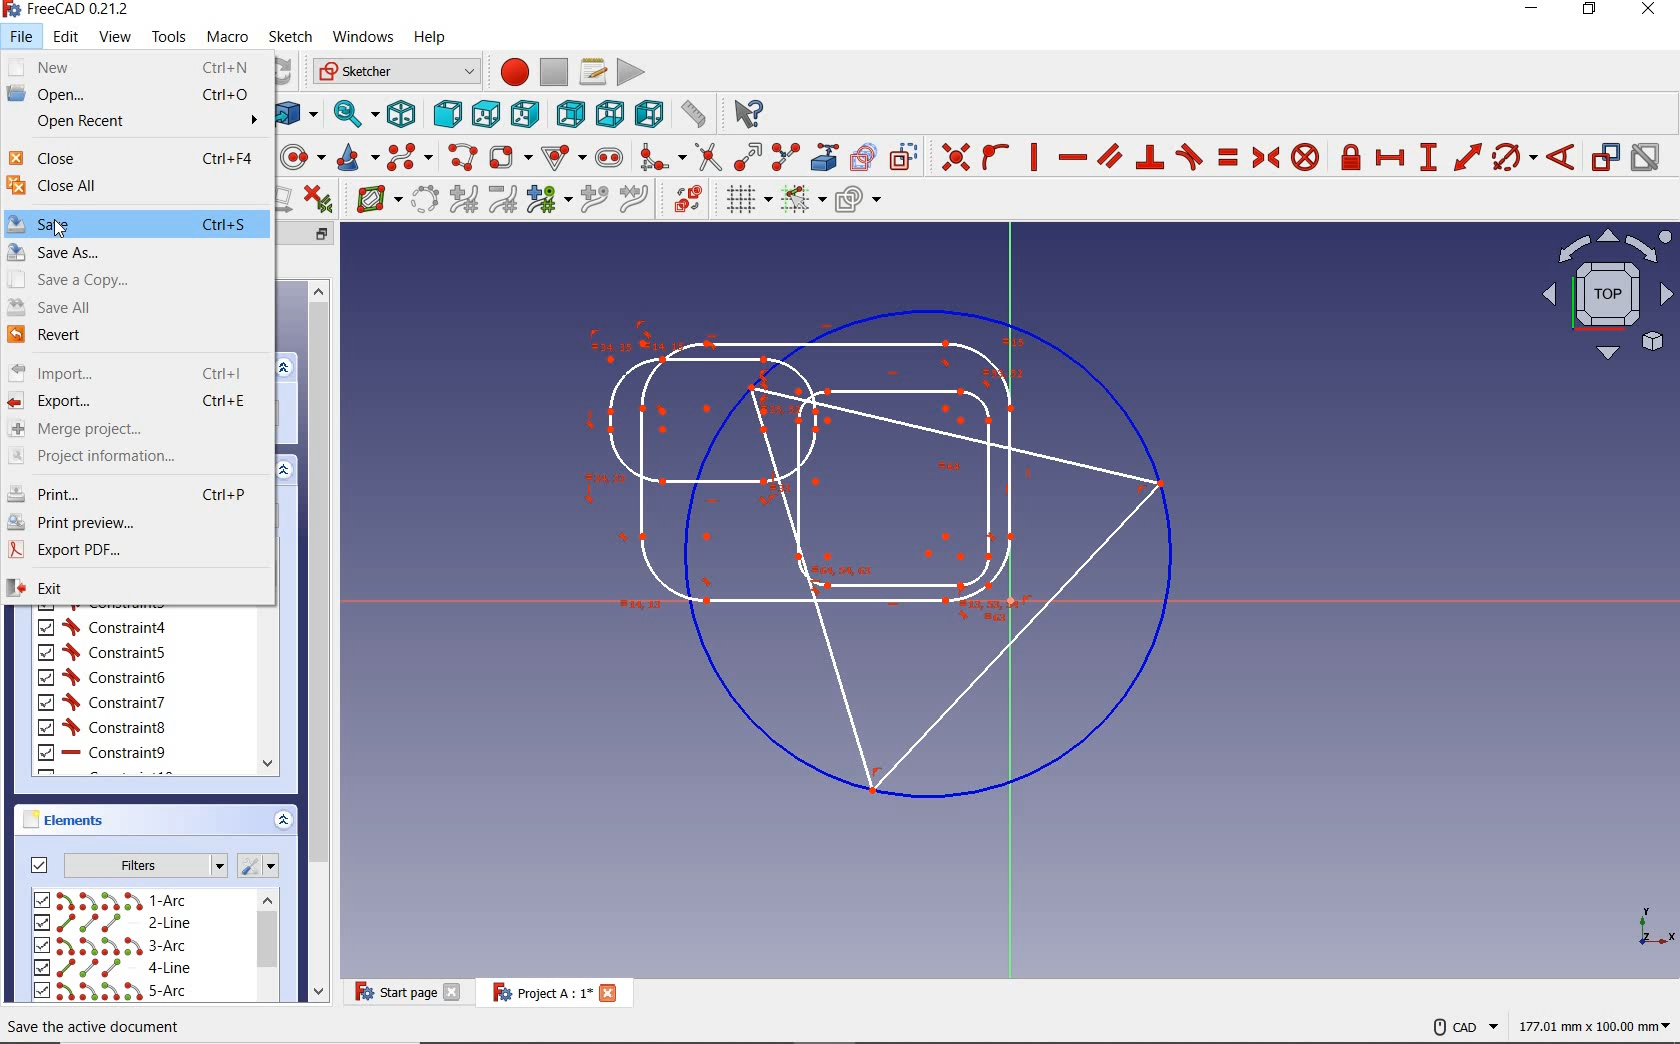 The image size is (1680, 1044). Describe the element at coordinates (115, 968) in the screenshot. I see `4-line` at that location.